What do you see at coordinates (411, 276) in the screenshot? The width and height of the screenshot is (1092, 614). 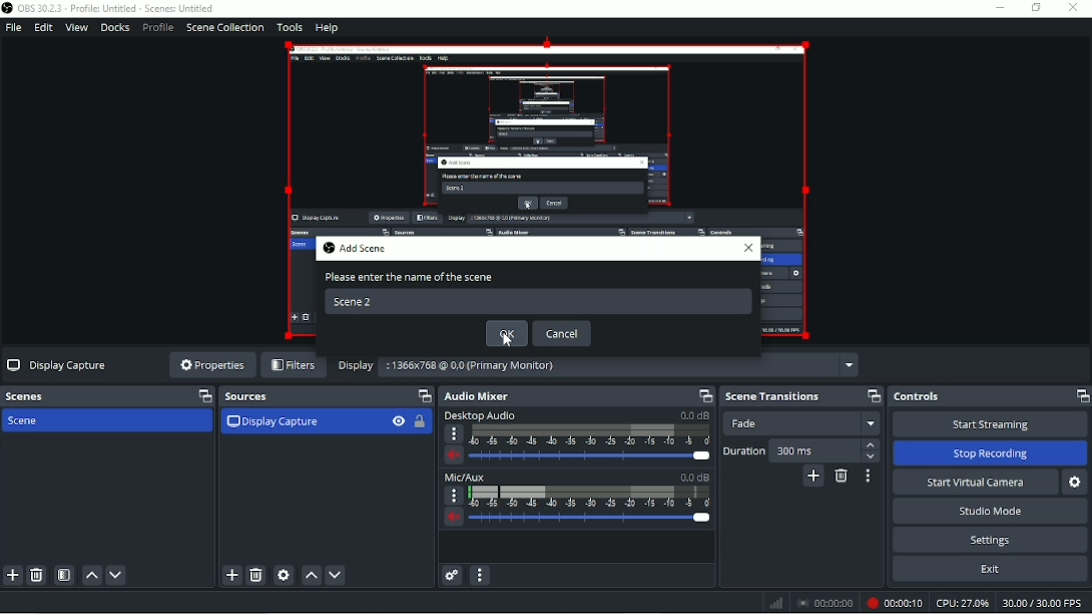 I see `Please enter the name of the scene` at bounding box center [411, 276].